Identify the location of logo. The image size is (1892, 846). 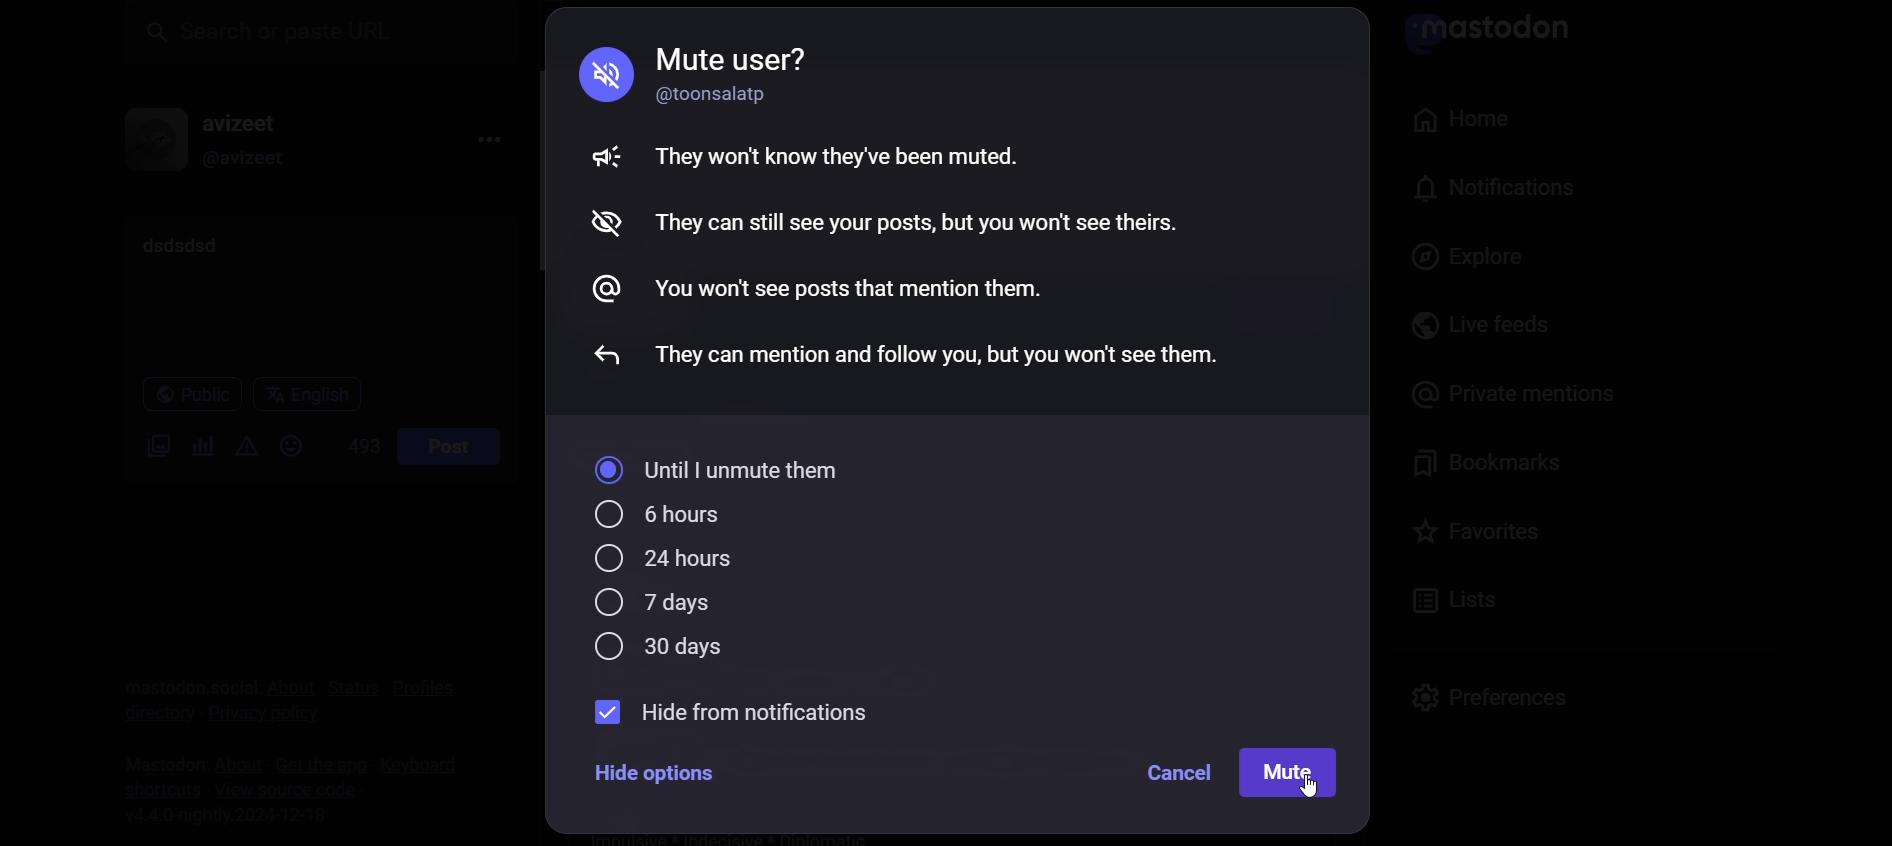
(1496, 34).